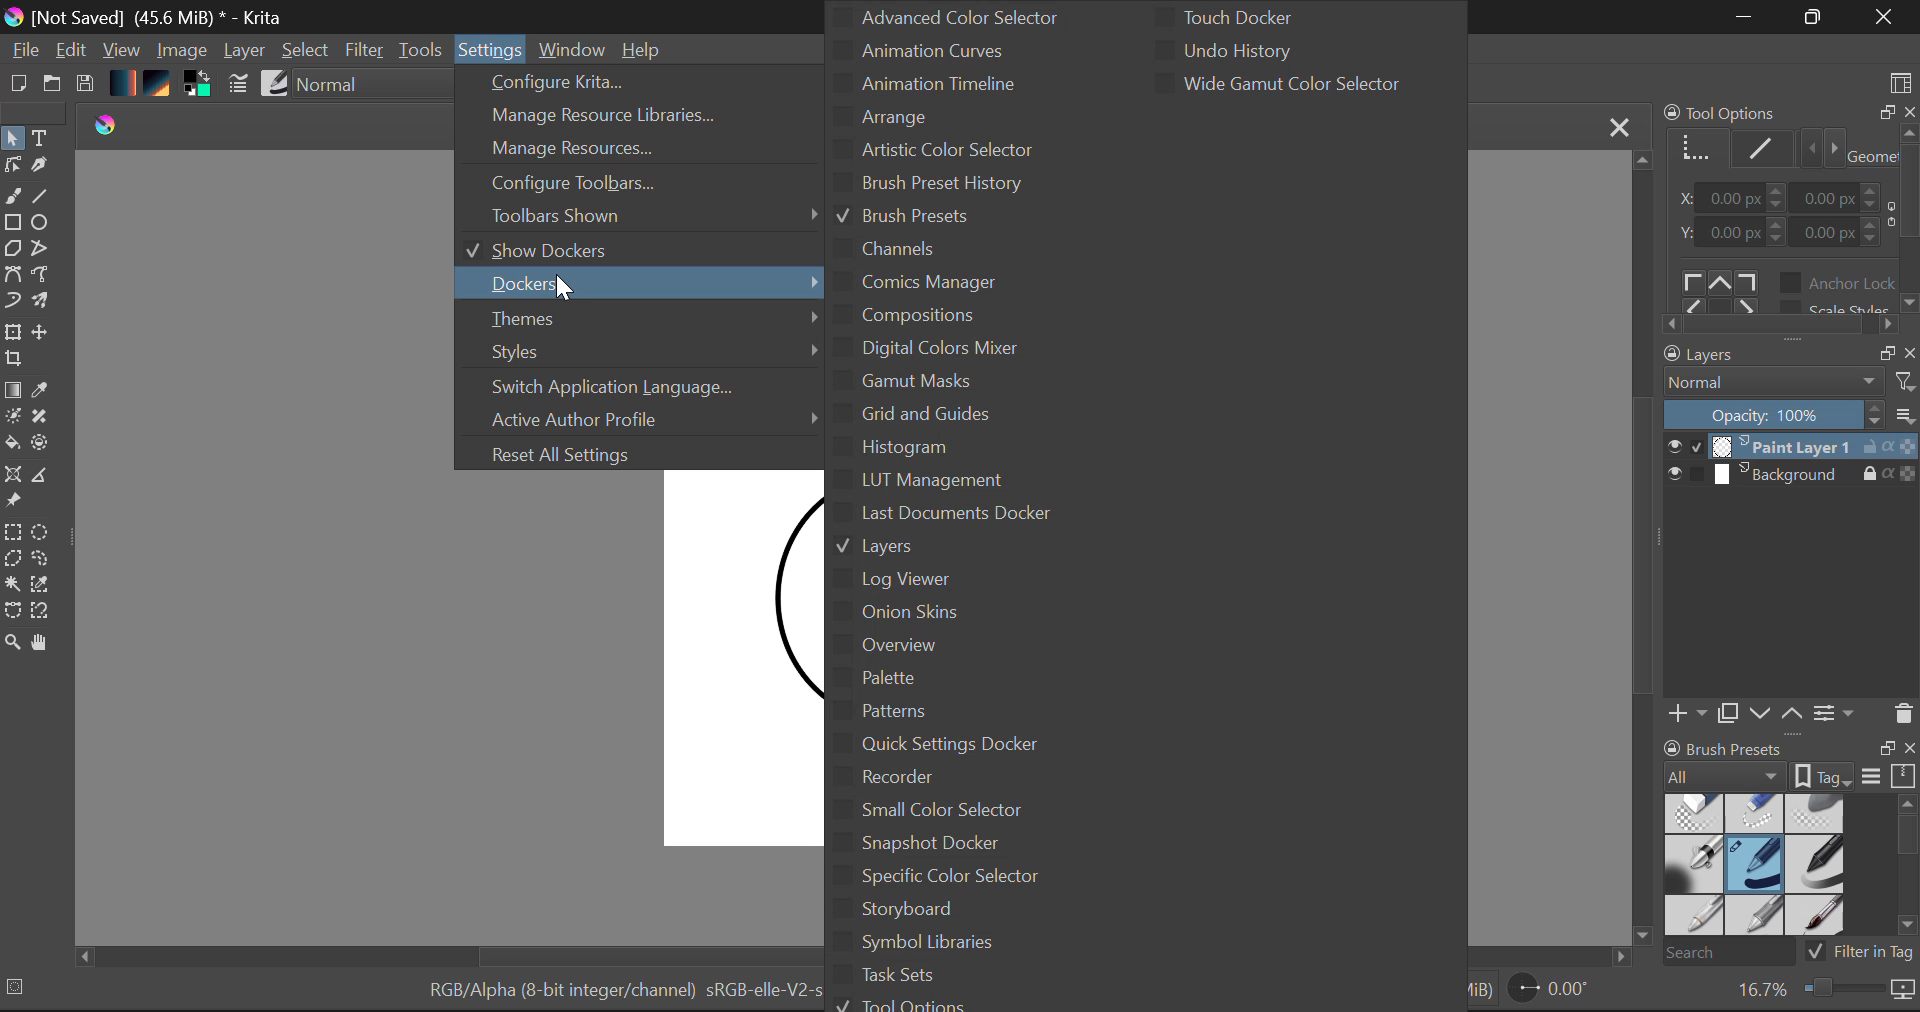 This screenshot has width=1920, height=1012. What do you see at coordinates (1758, 867) in the screenshot?
I see `Brush Presets` at bounding box center [1758, 867].